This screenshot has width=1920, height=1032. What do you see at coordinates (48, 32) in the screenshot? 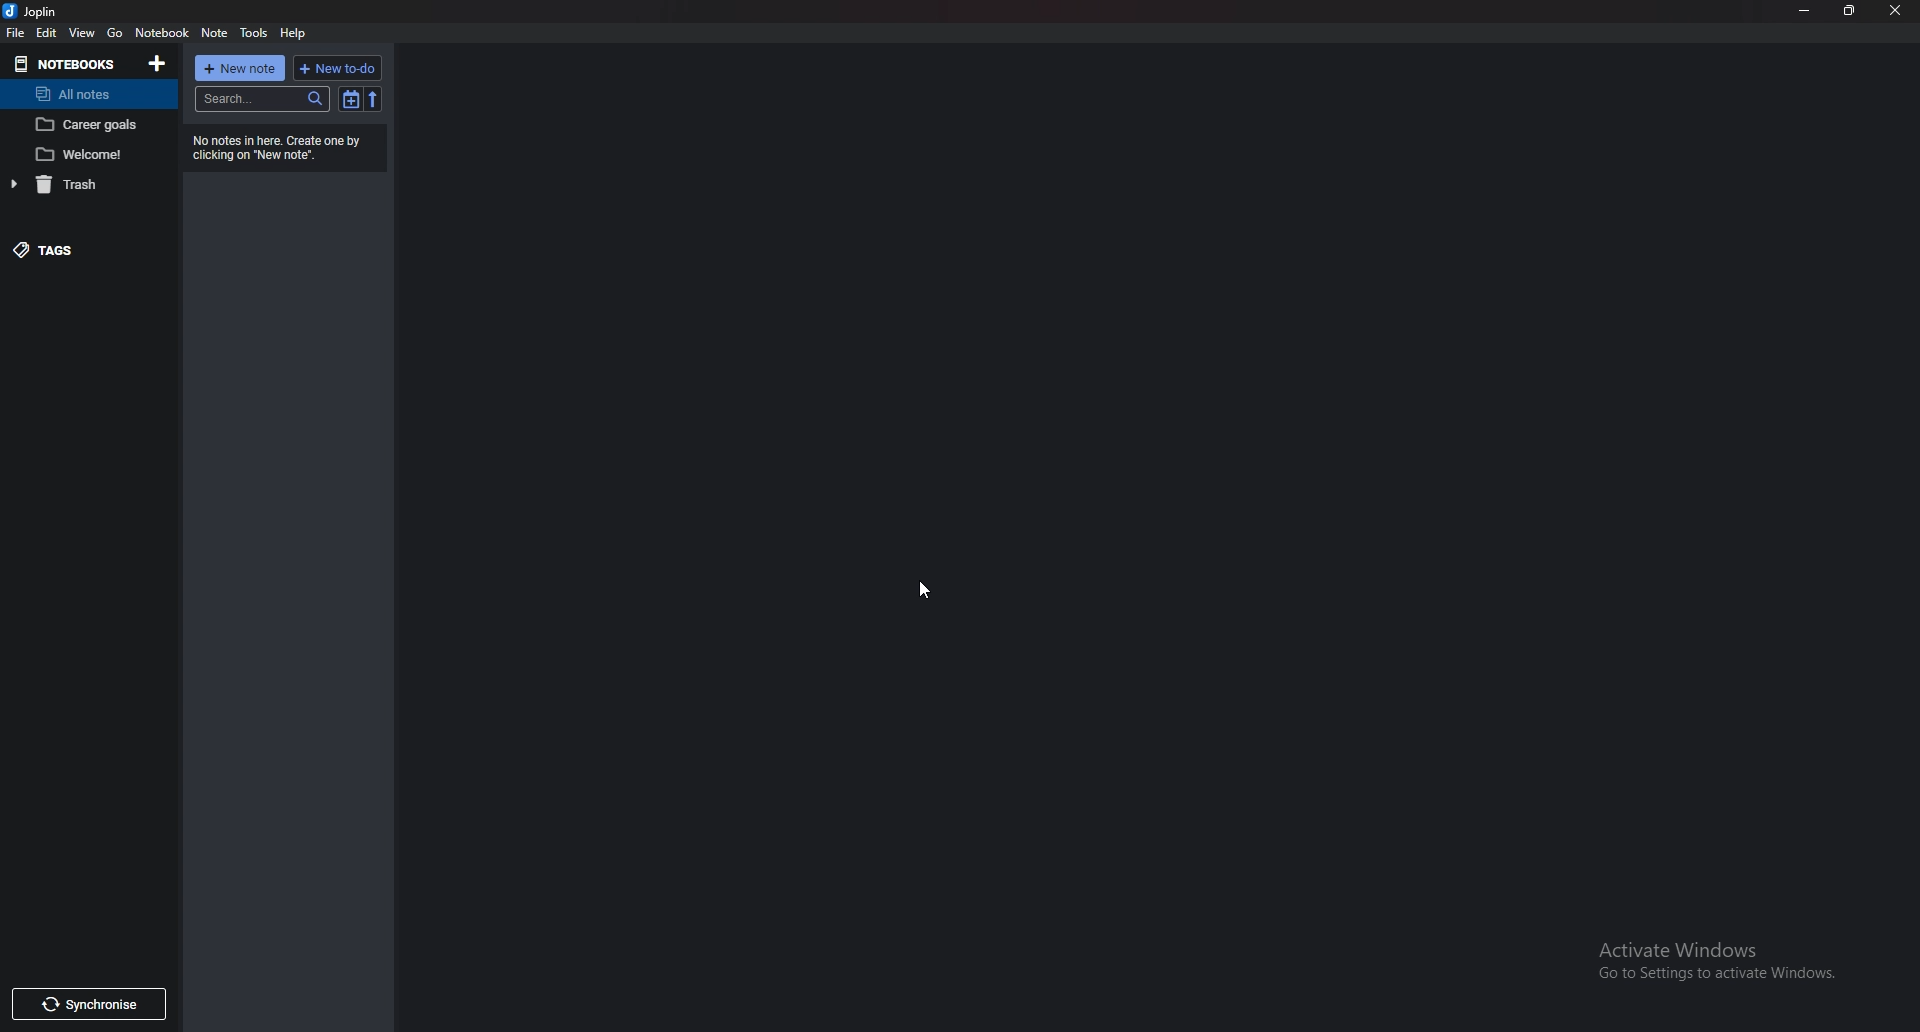
I see `edit` at bounding box center [48, 32].